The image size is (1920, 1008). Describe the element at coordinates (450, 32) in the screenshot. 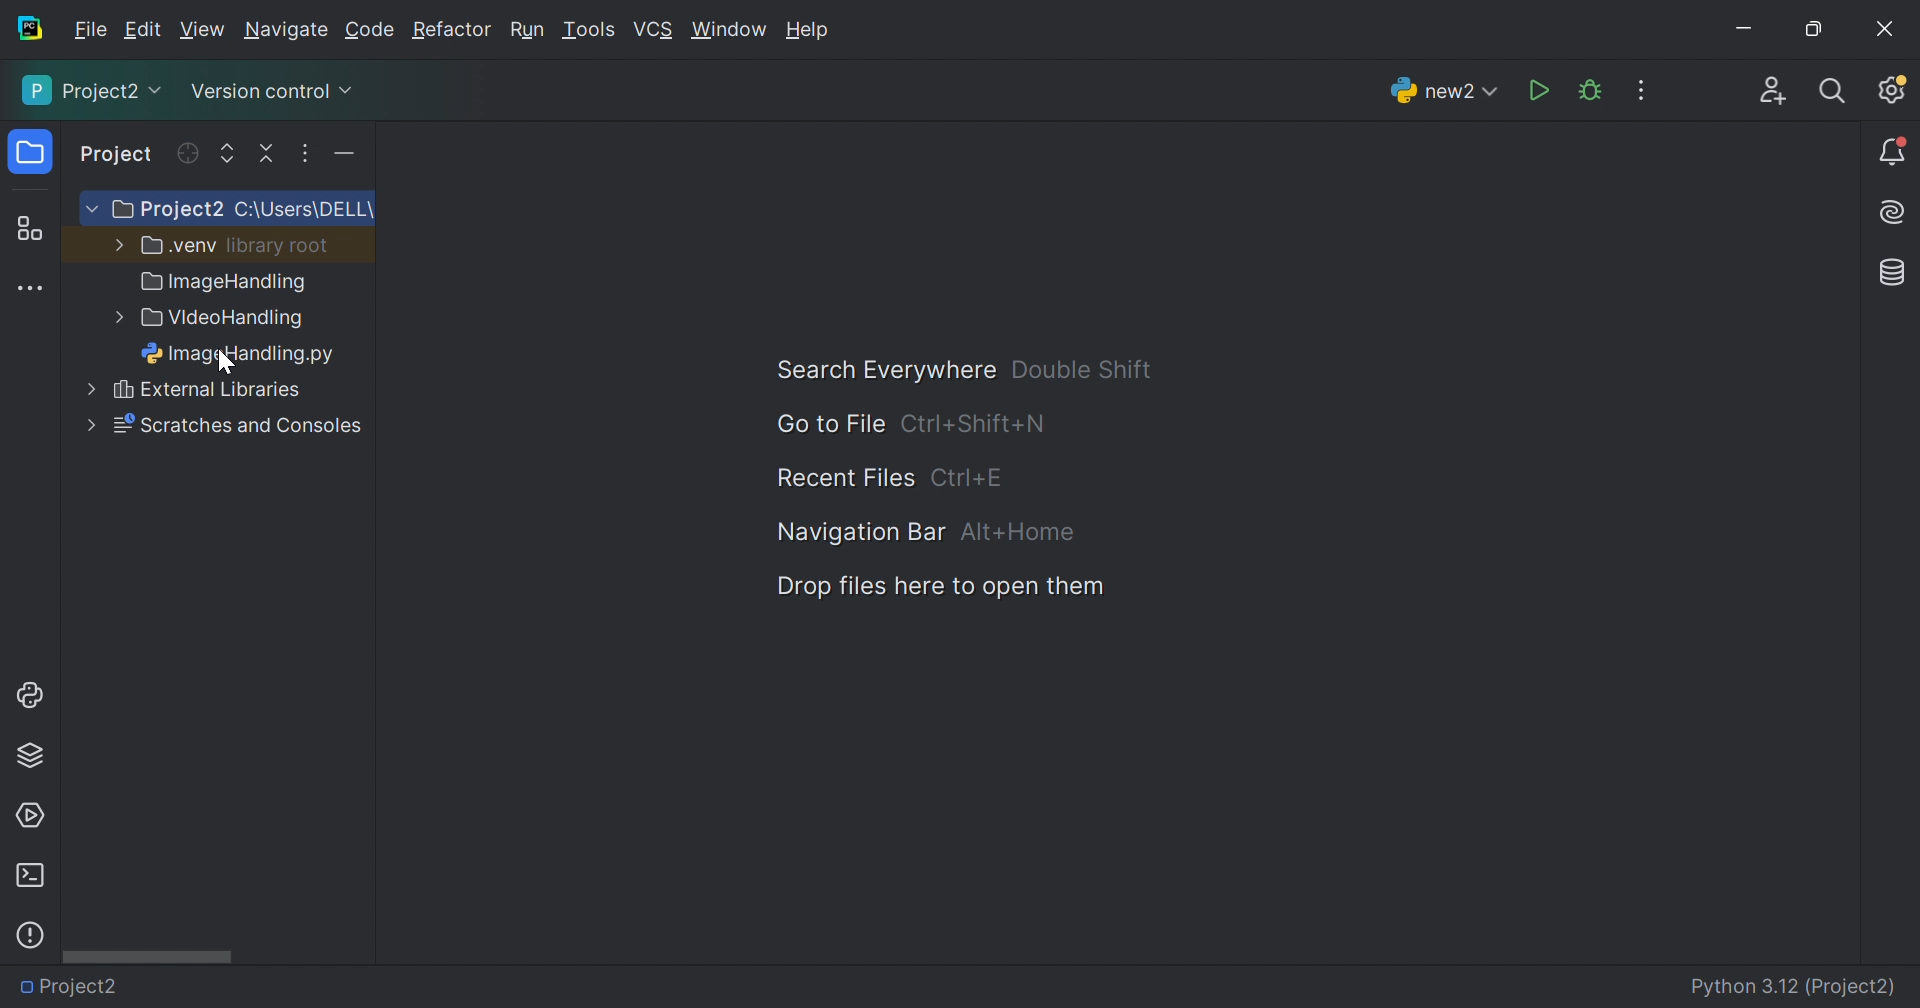

I see `Refactor` at that location.